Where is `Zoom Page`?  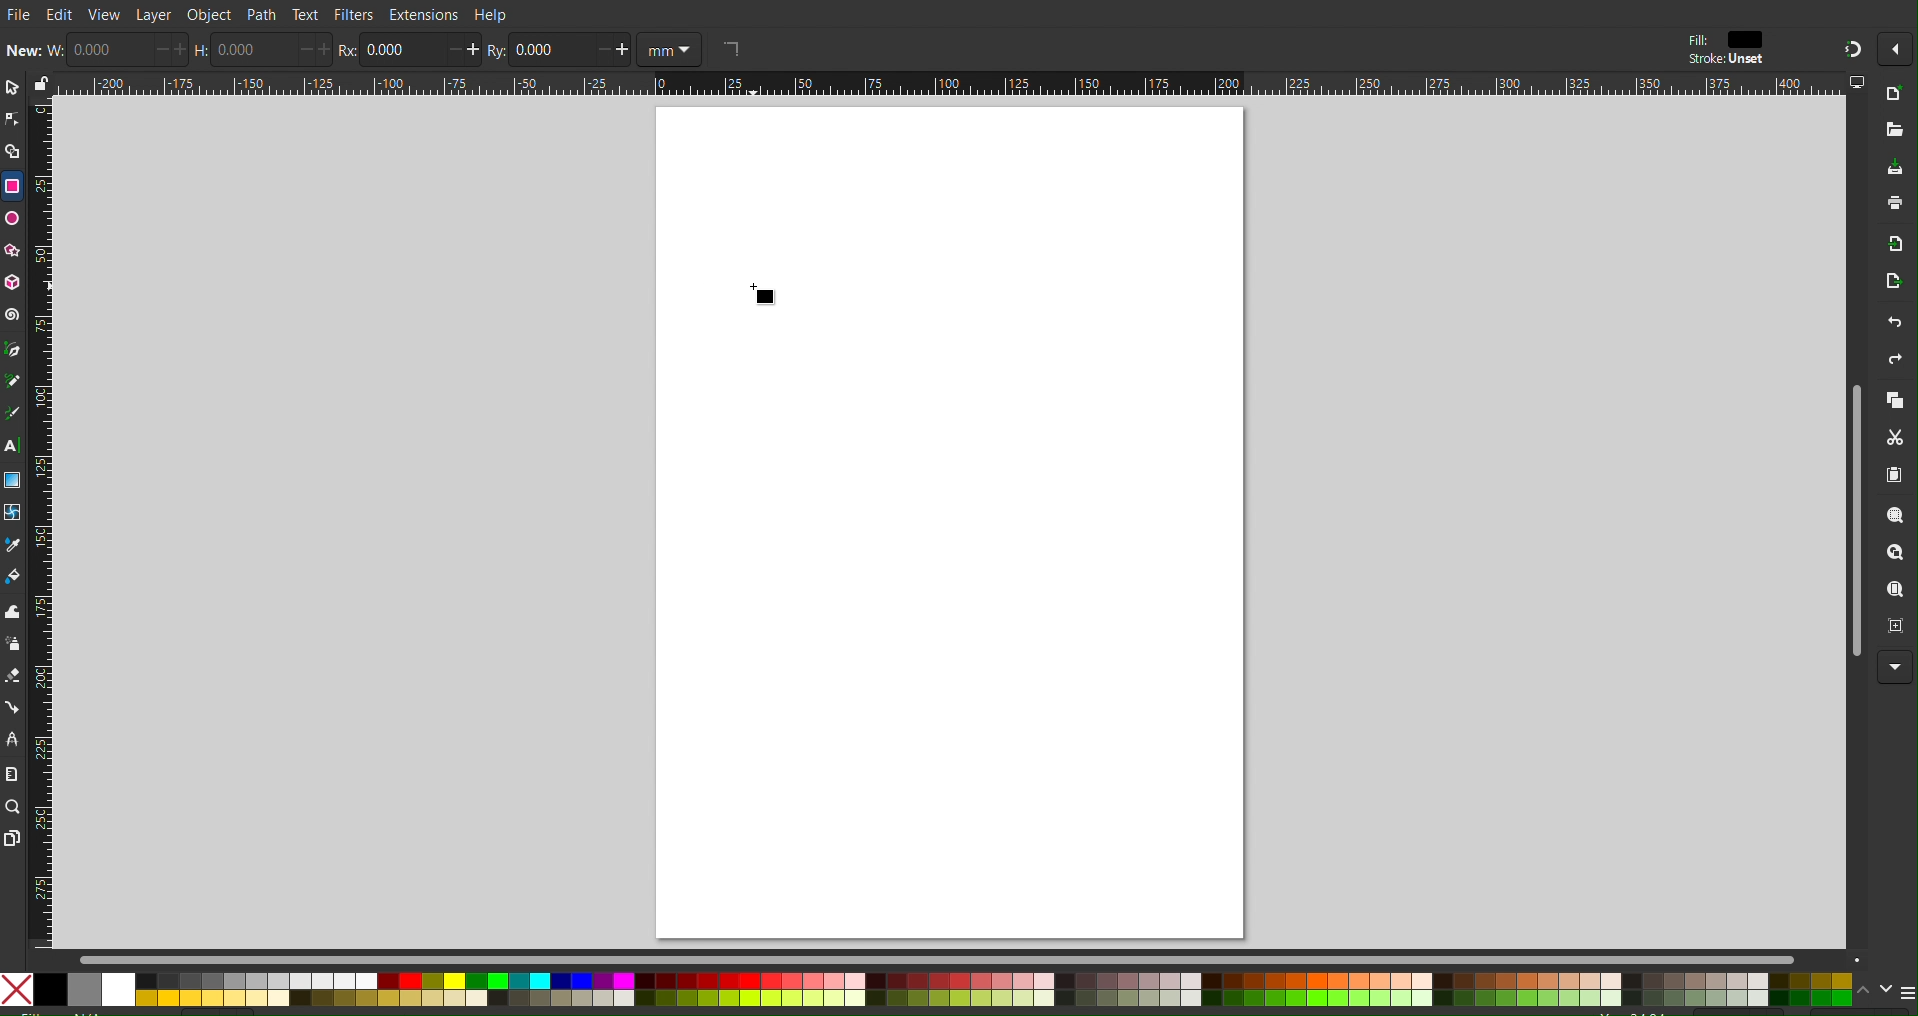
Zoom Page is located at coordinates (1896, 592).